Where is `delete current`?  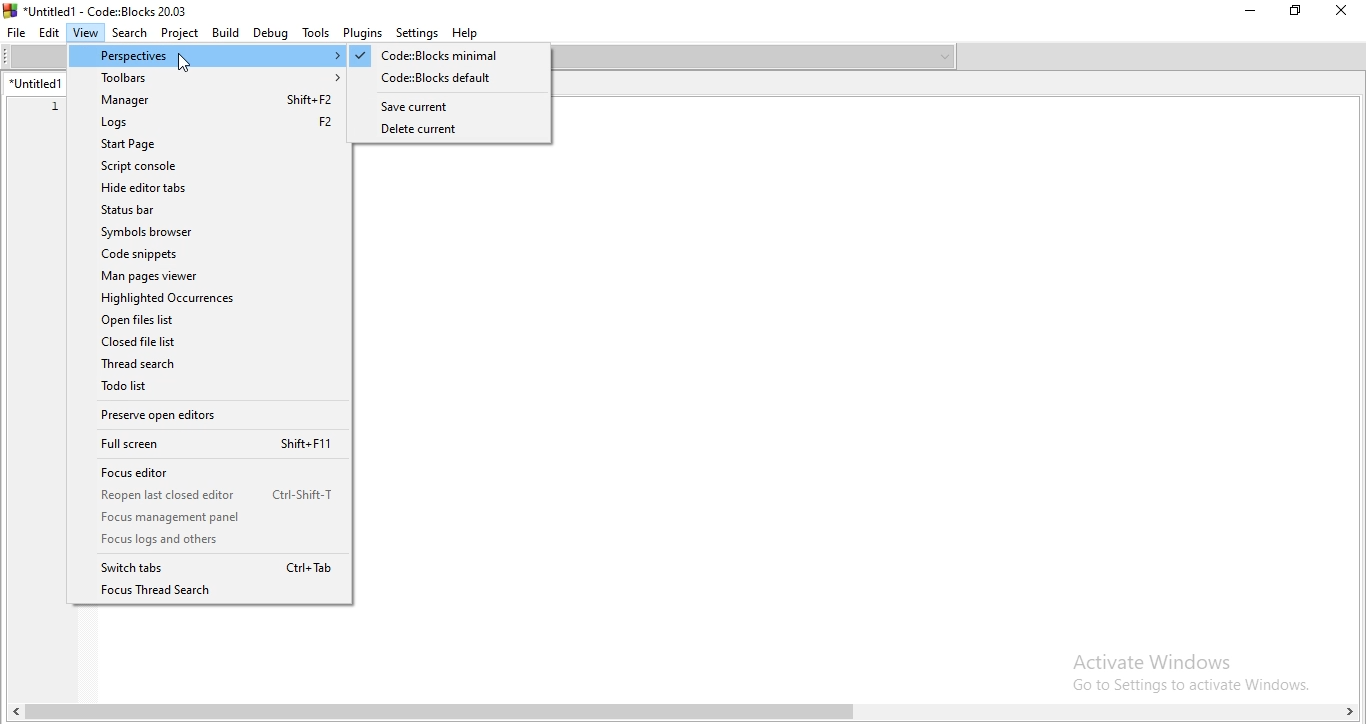
delete current is located at coordinates (456, 130).